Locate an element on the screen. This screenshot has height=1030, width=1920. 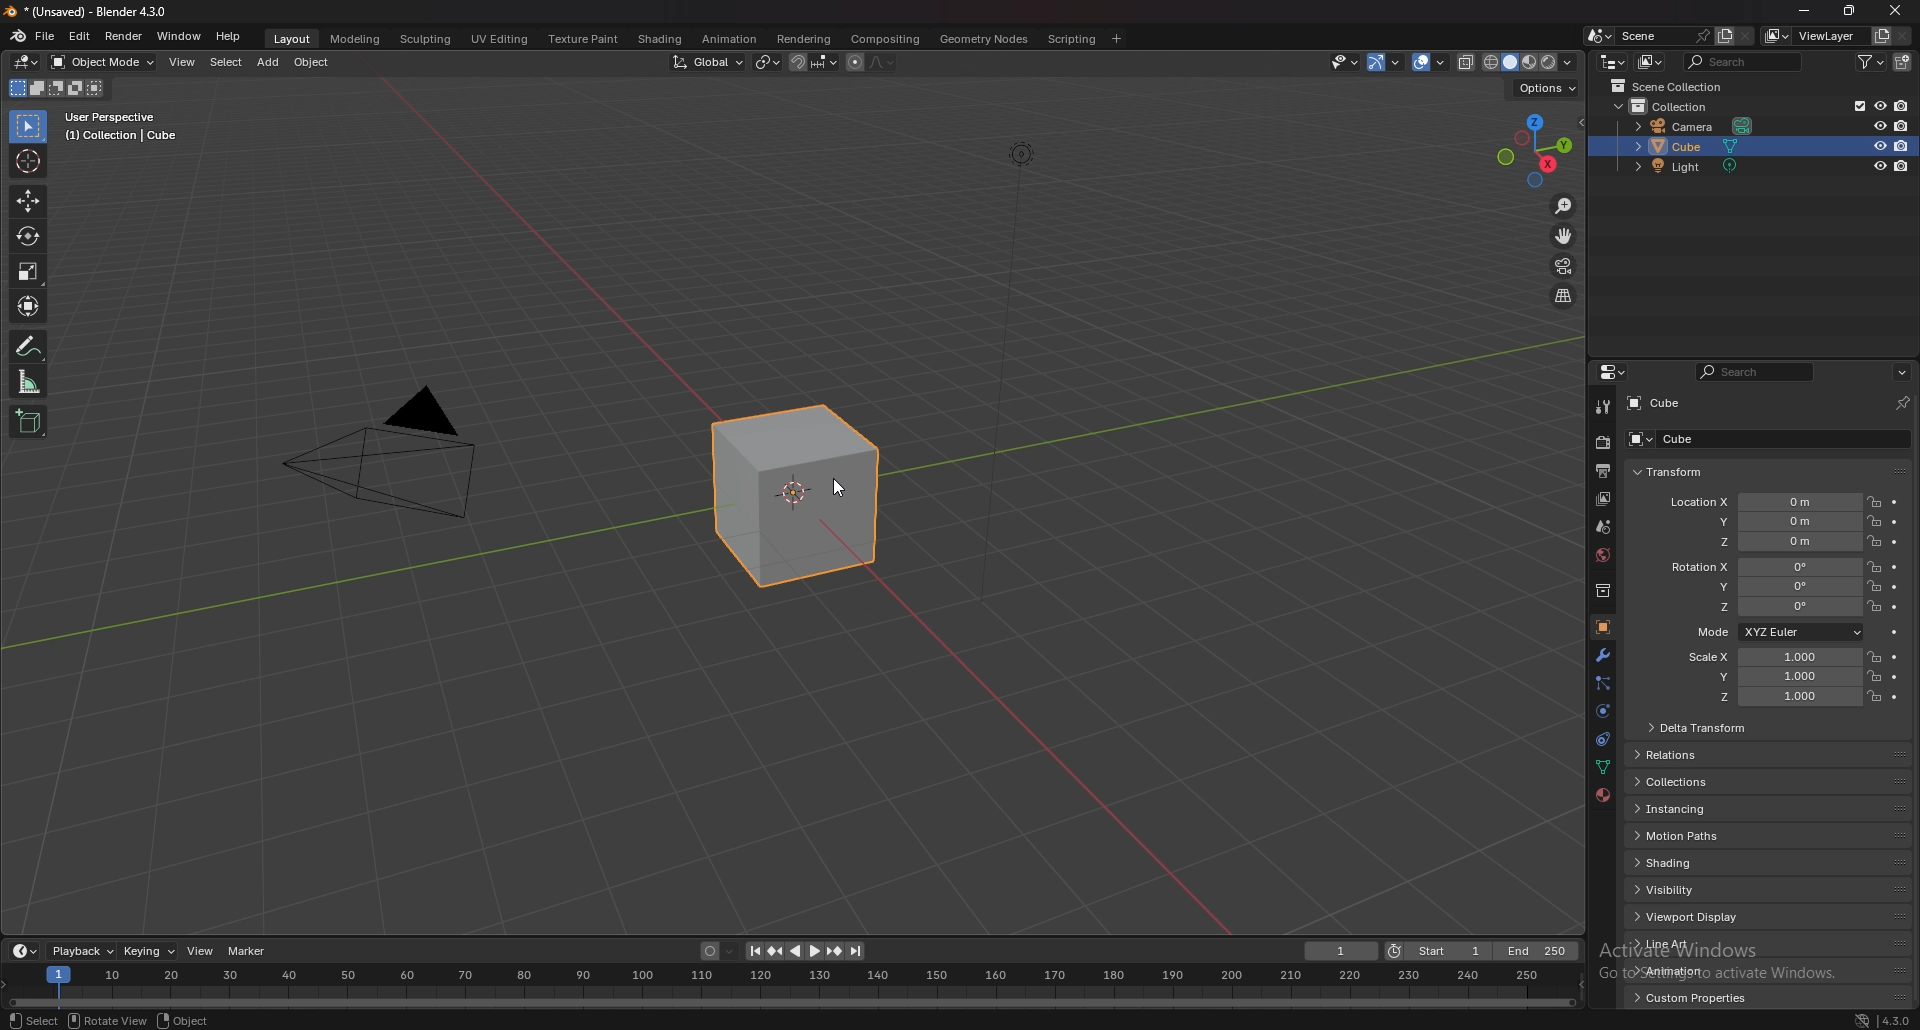
lock location is located at coordinates (1876, 656).